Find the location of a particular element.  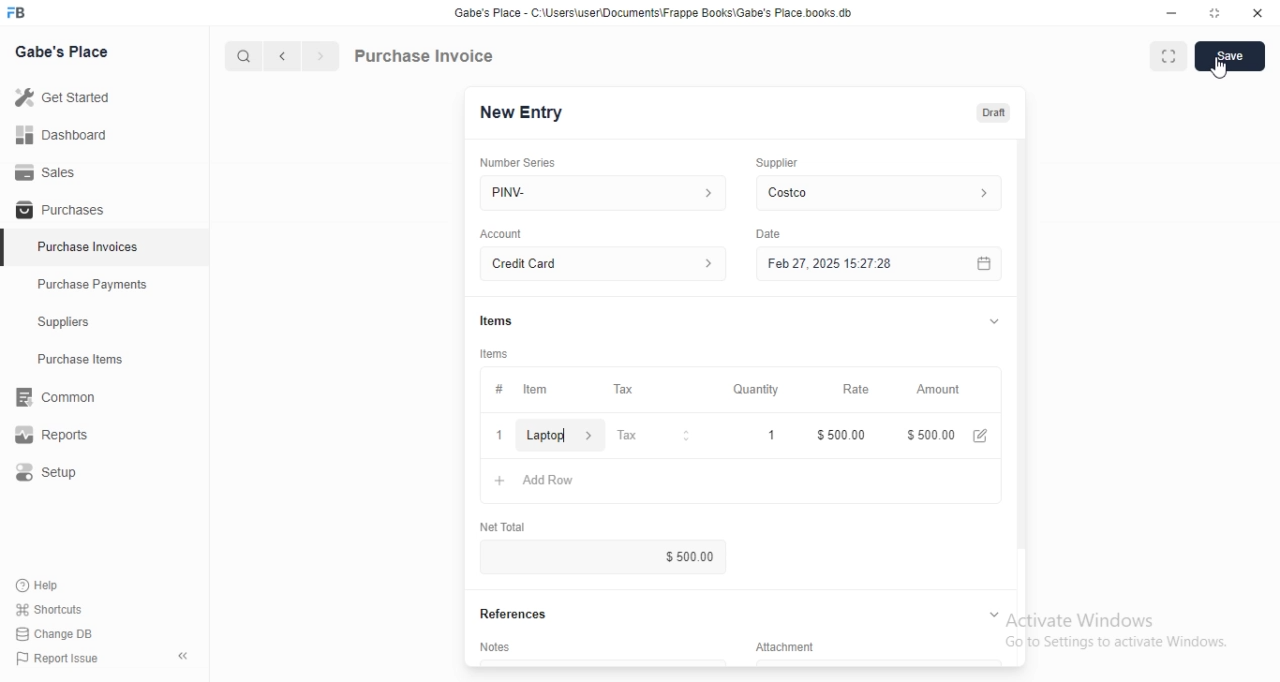

Minimize is located at coordinates (1171, 13).